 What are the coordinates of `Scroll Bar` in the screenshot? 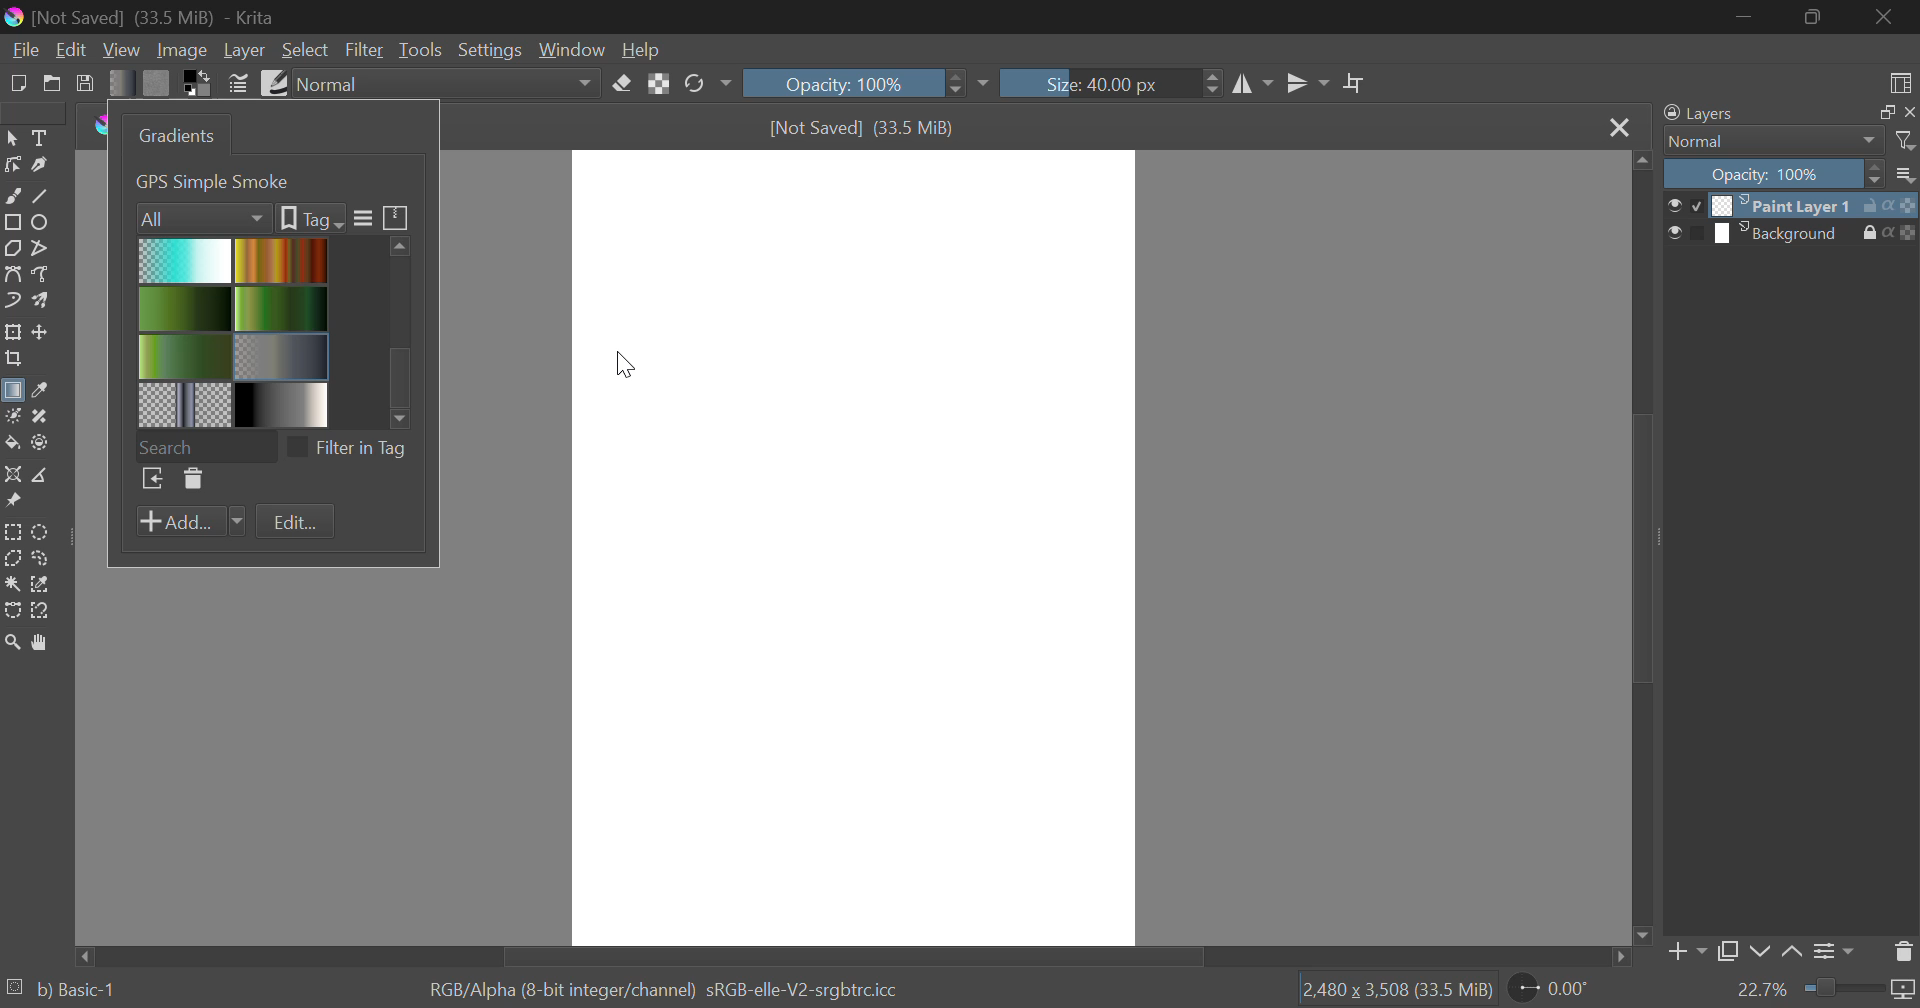 It's located at (1639, 550).